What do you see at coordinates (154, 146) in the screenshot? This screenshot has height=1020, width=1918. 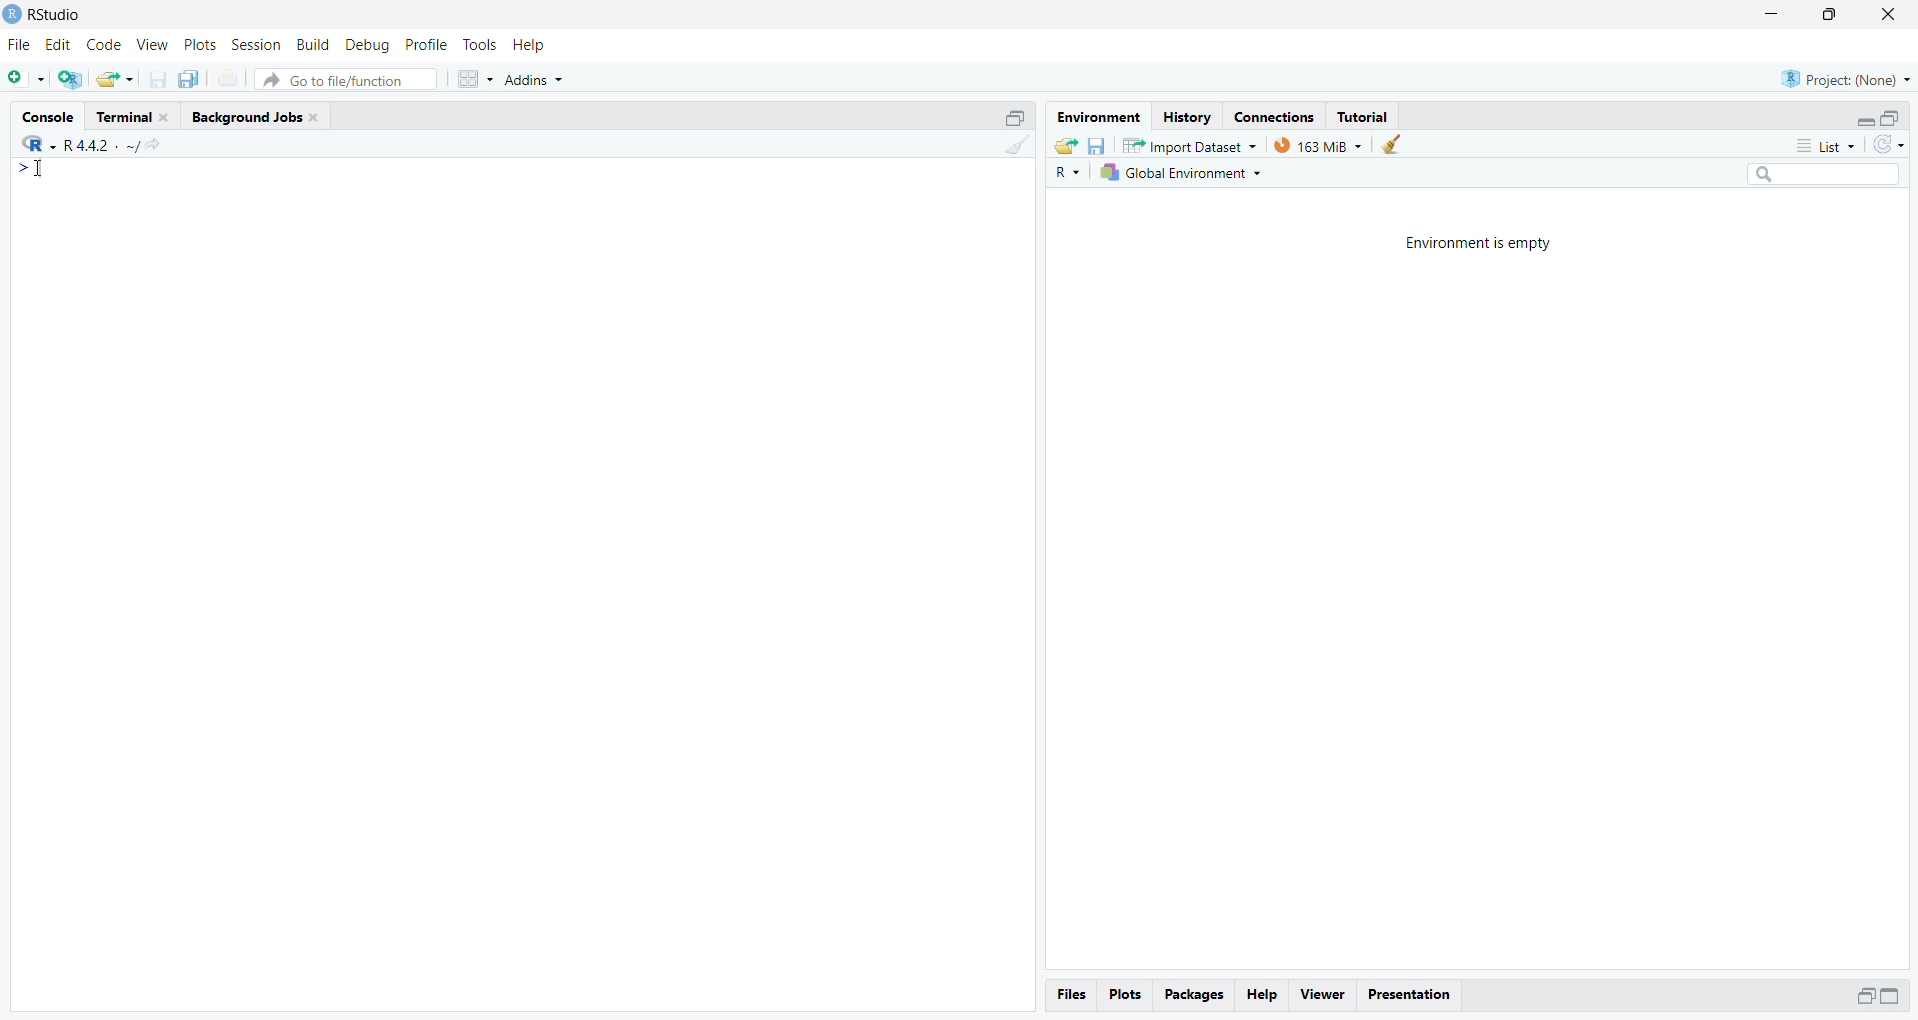 I see `share icon` at bounding box center [154, 146].